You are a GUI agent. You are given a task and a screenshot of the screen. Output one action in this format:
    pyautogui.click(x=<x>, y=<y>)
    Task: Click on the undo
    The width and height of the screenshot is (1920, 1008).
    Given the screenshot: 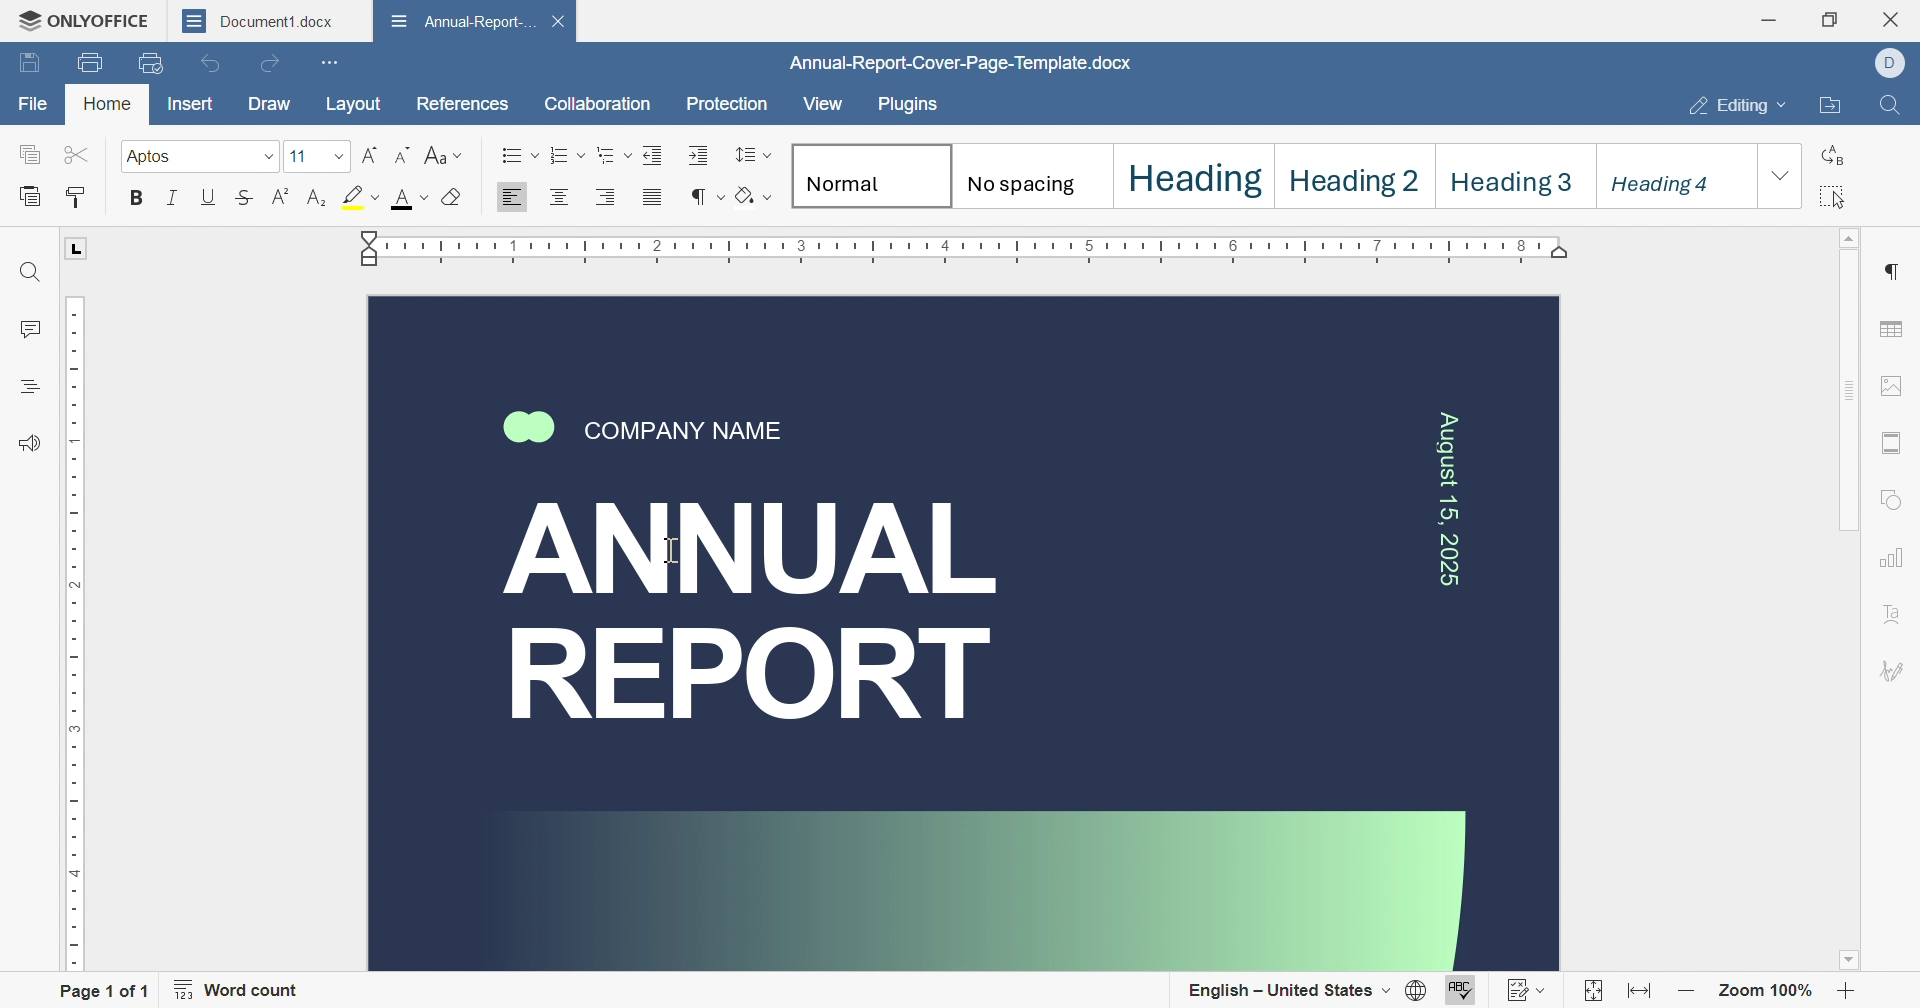 What is the action you would take?
    pyautogui.click(x=211, y=66)
    